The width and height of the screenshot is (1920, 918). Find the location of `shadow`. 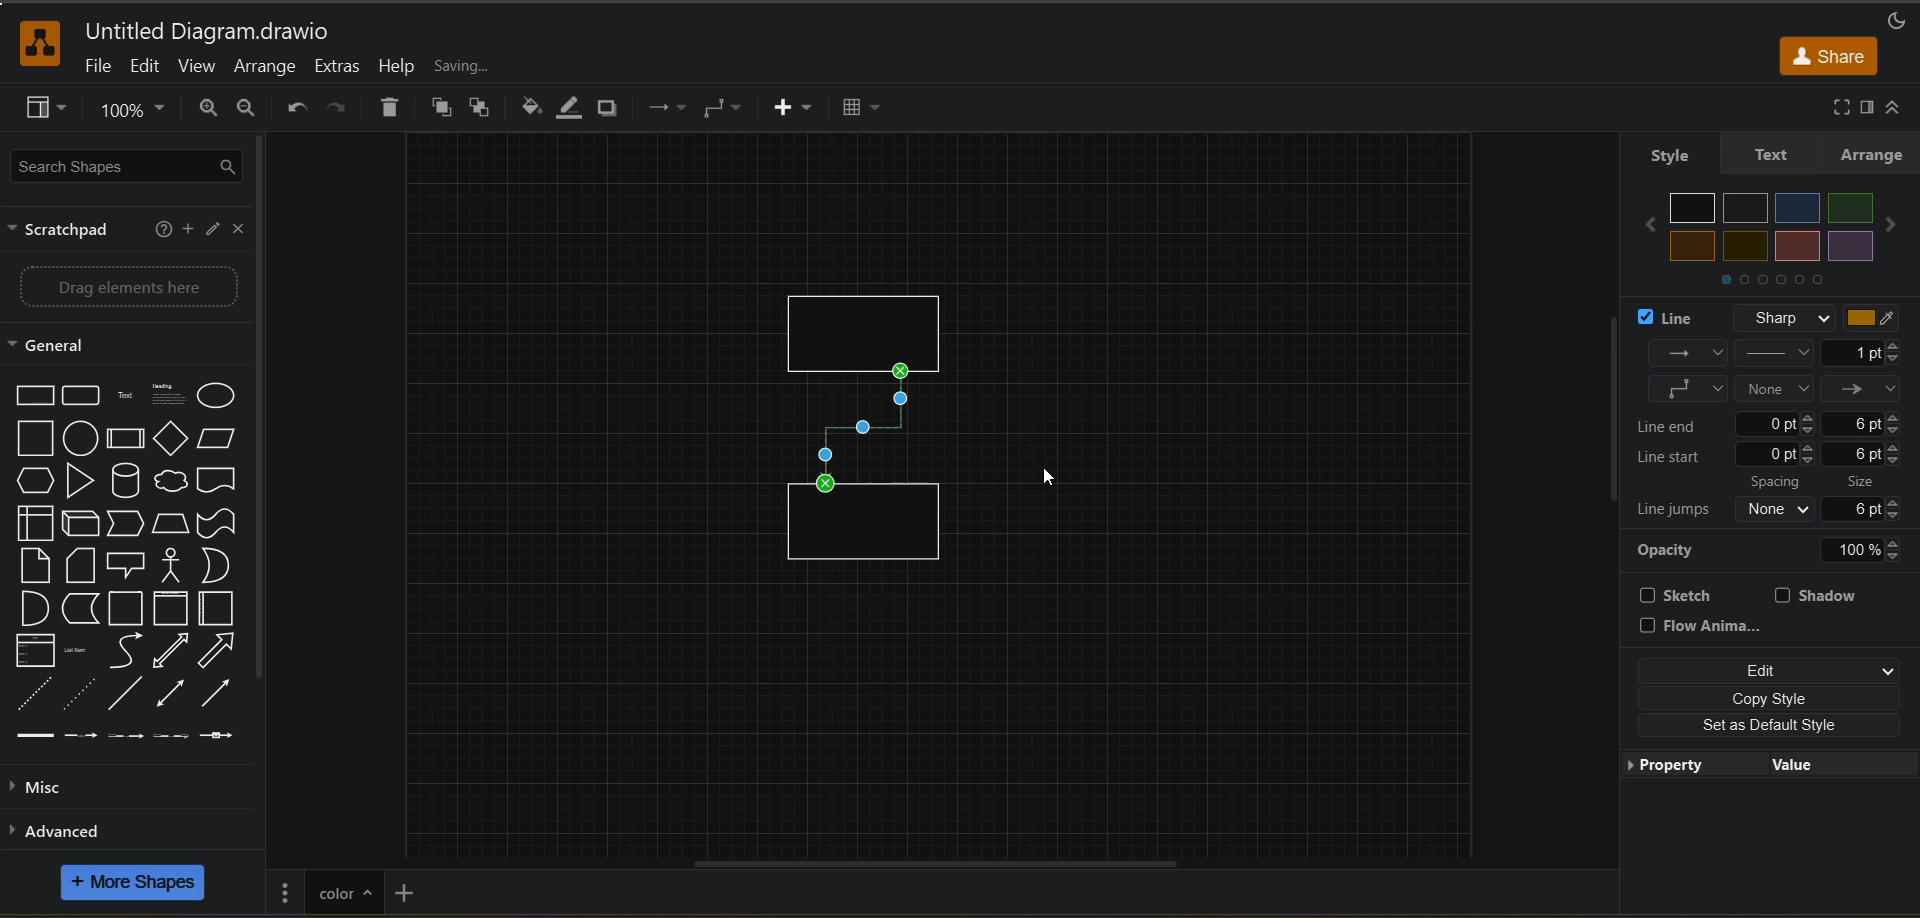

shadow is located at coordinates (613, 109).